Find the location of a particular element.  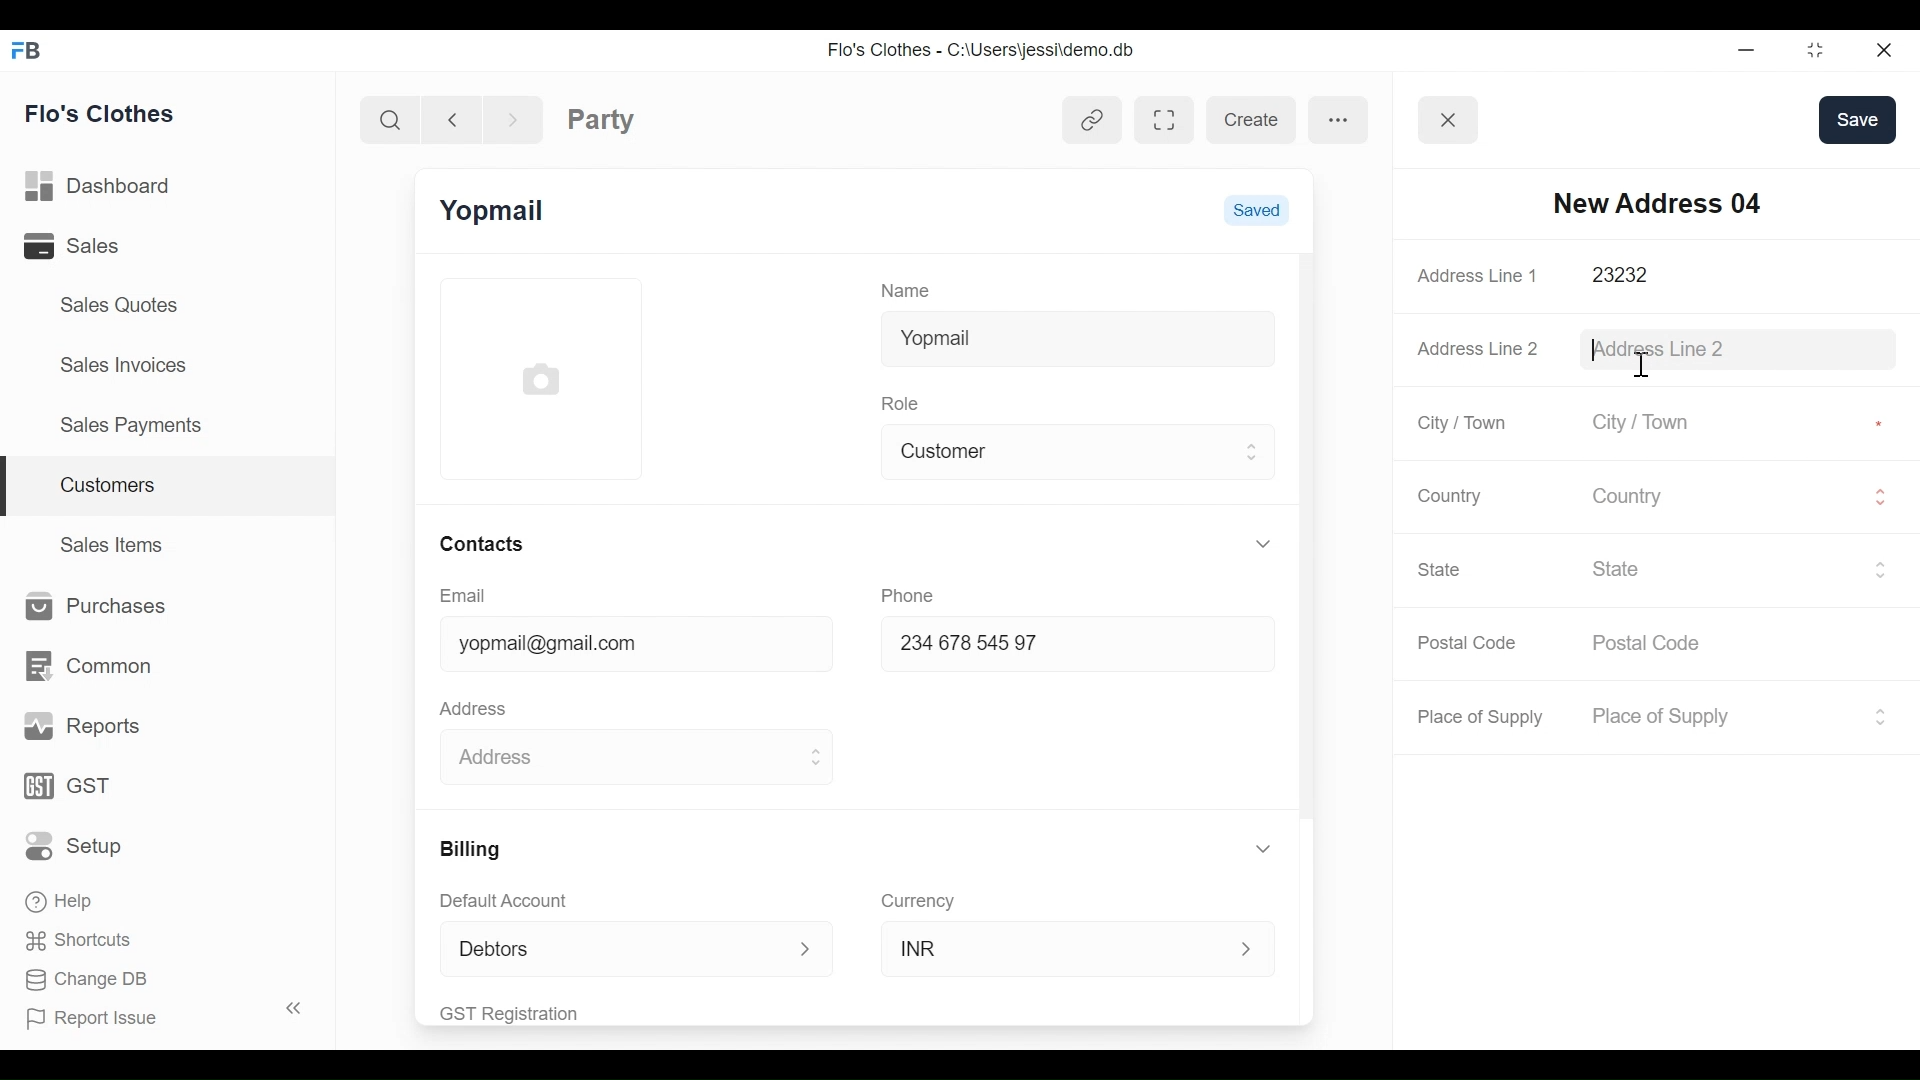

Place of Supply is located at coordinates (1484, 717).